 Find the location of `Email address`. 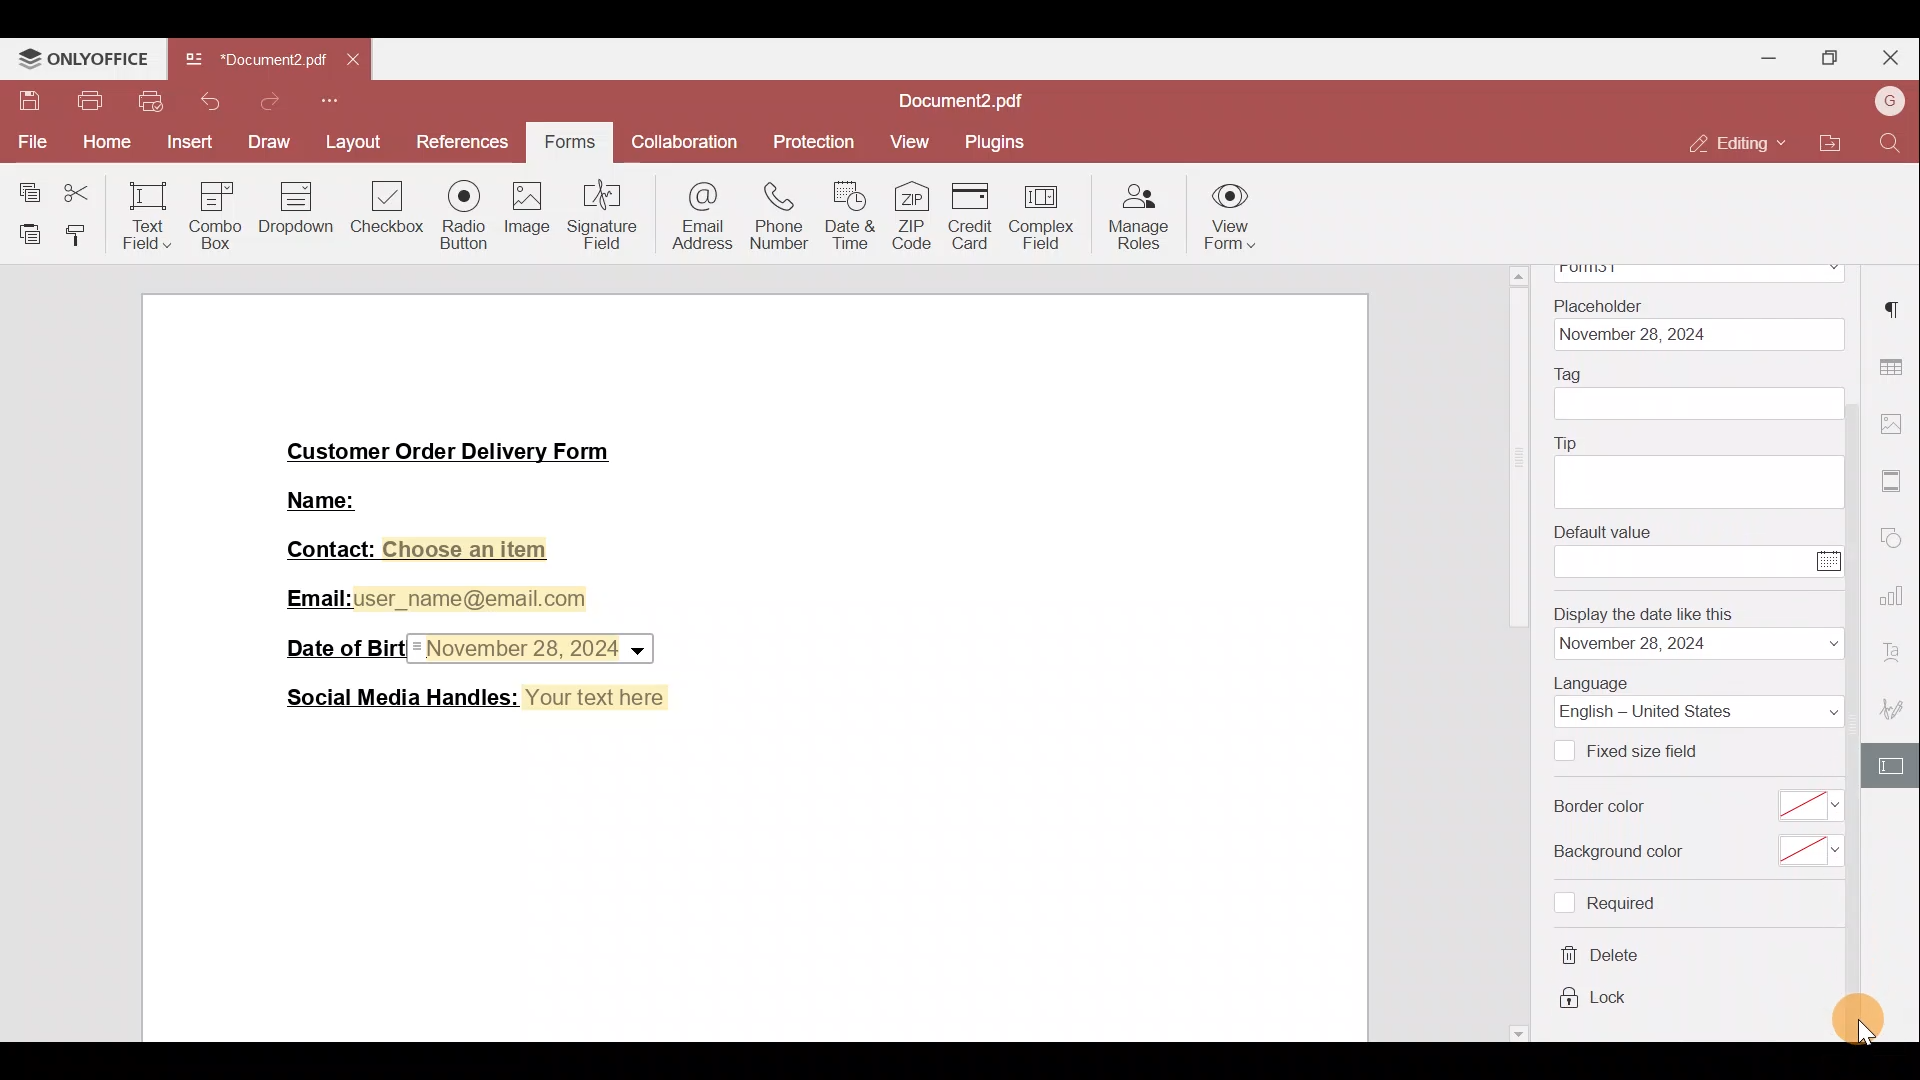

Email address is located at coordinates (700, 213).